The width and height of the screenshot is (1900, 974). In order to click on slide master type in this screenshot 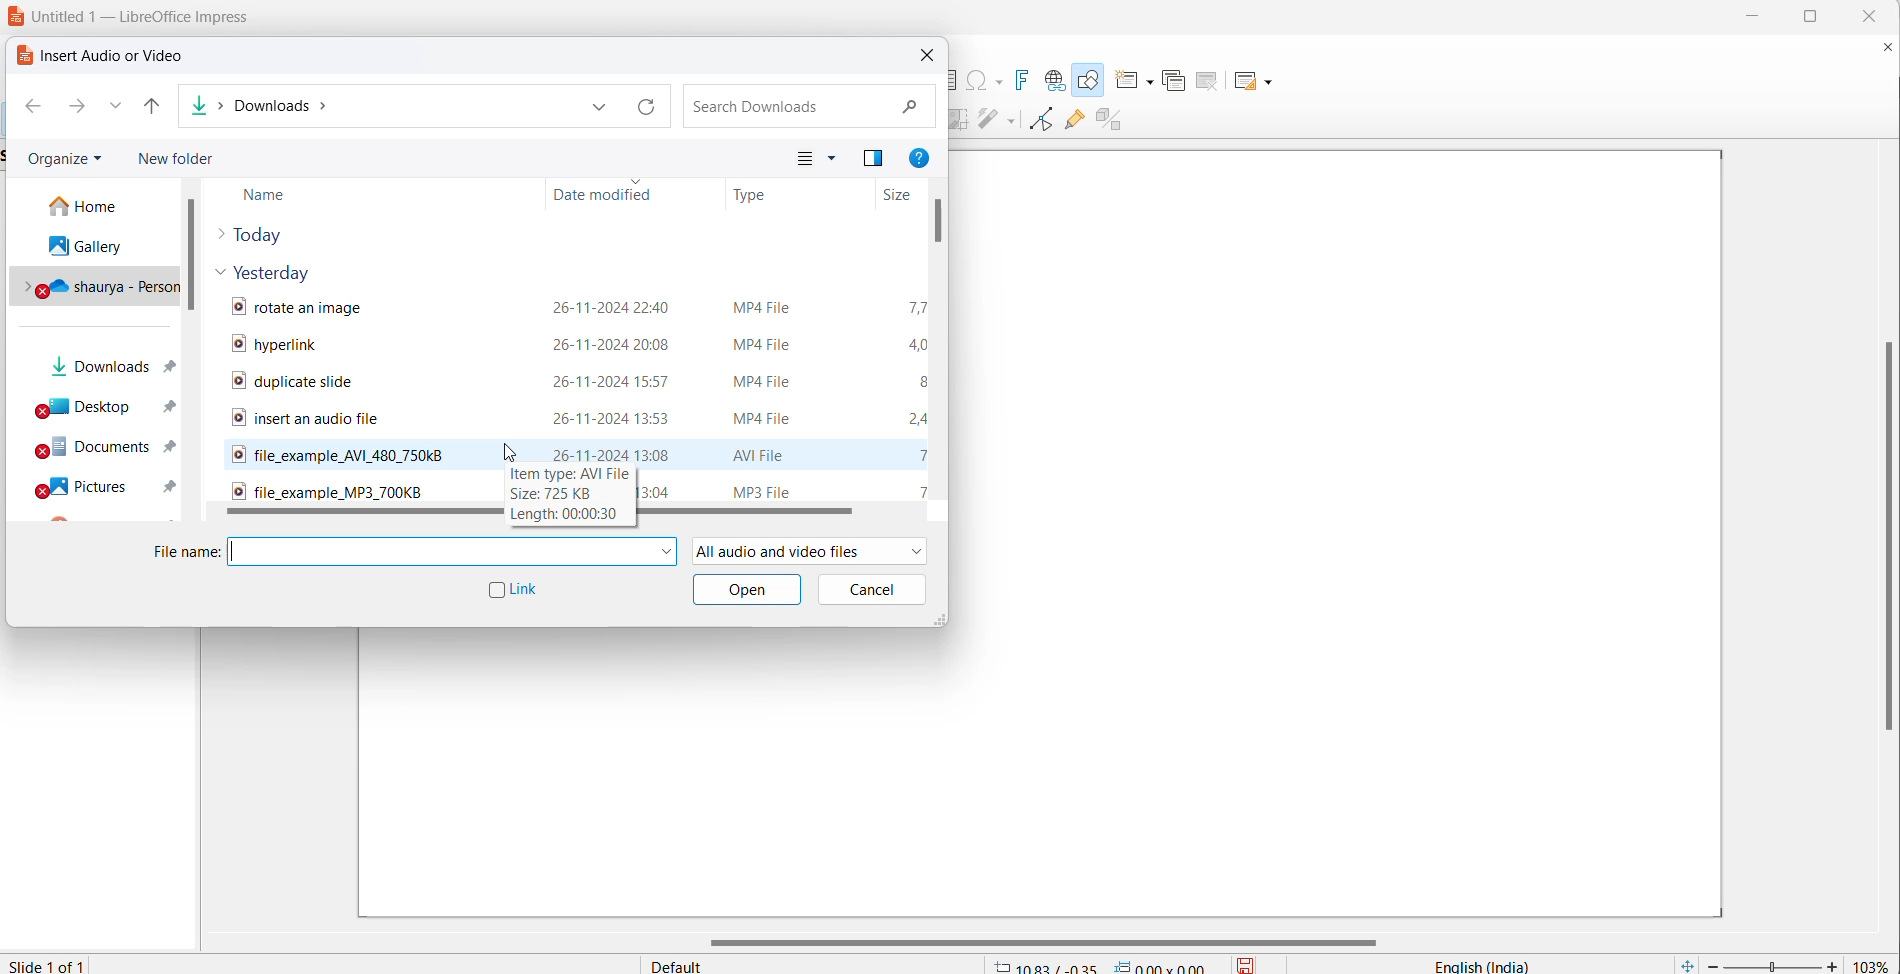, I will do `click(818, 963)`.